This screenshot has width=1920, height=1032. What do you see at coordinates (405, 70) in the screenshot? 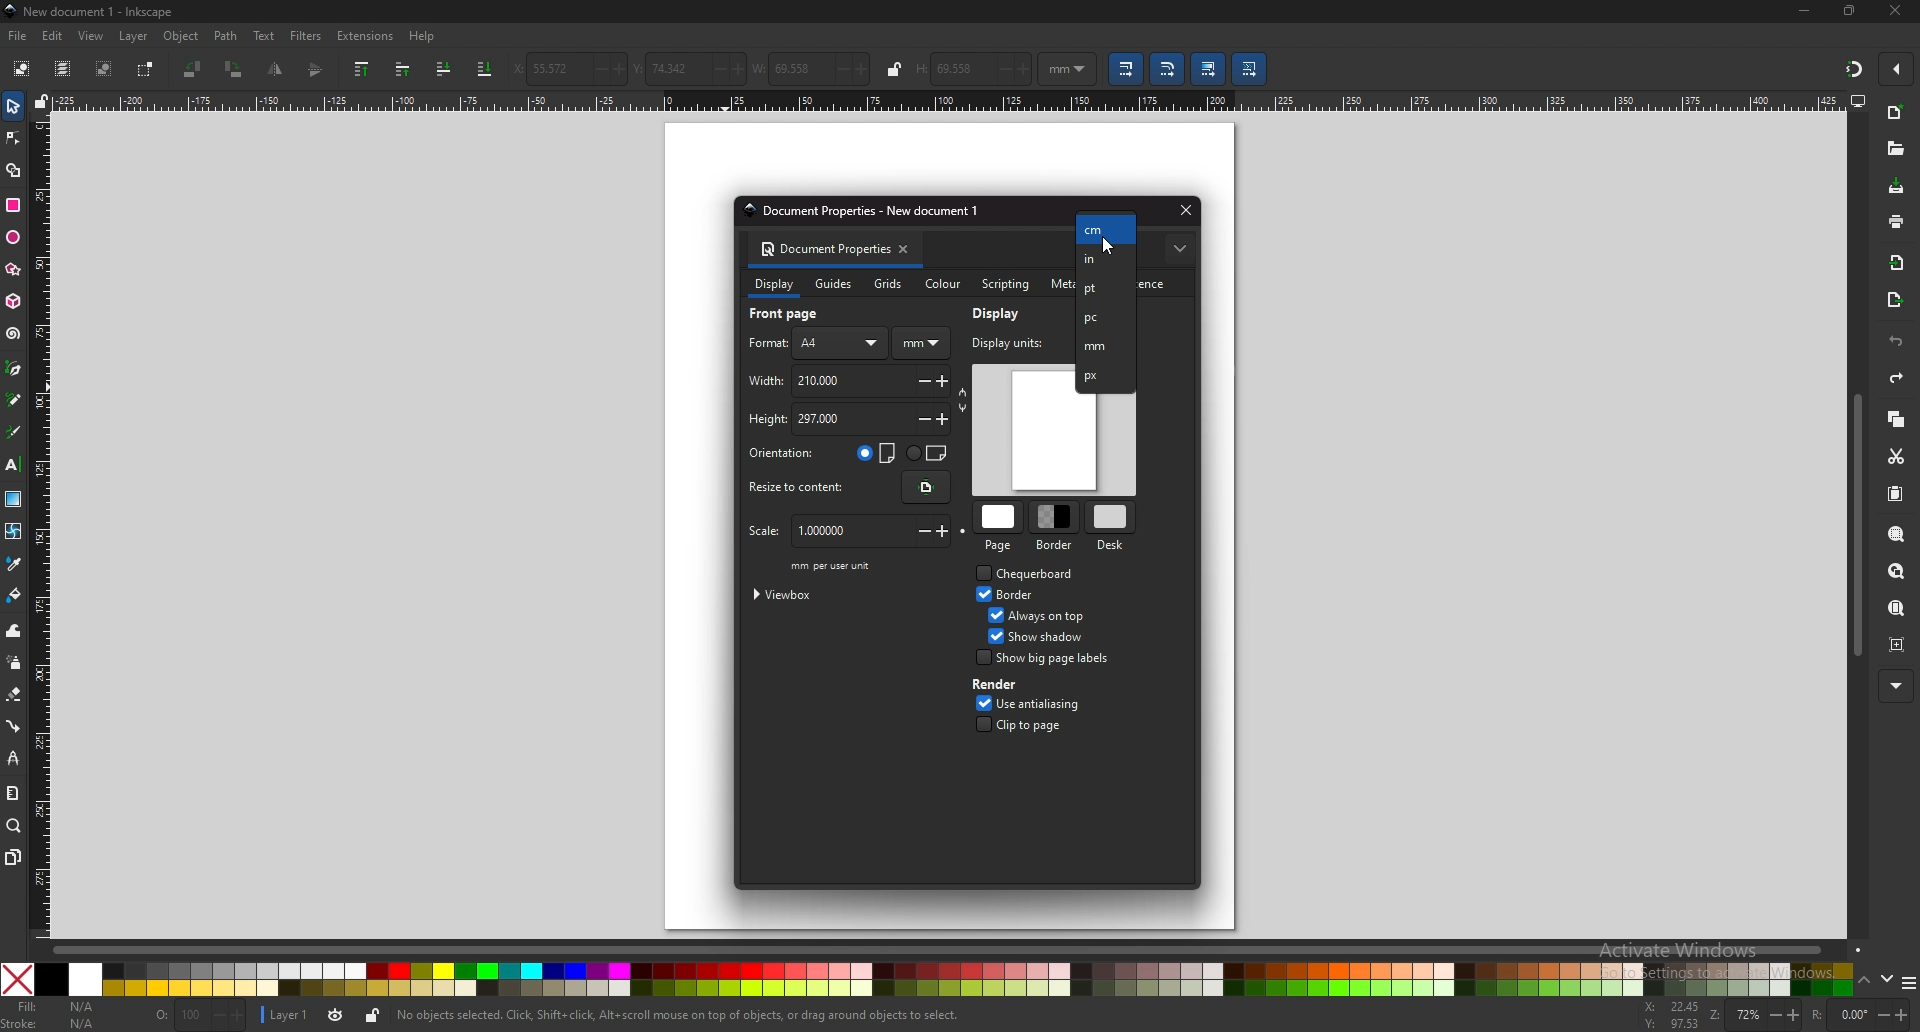
I see `raise selection one step` at bounding box center [405, 70].